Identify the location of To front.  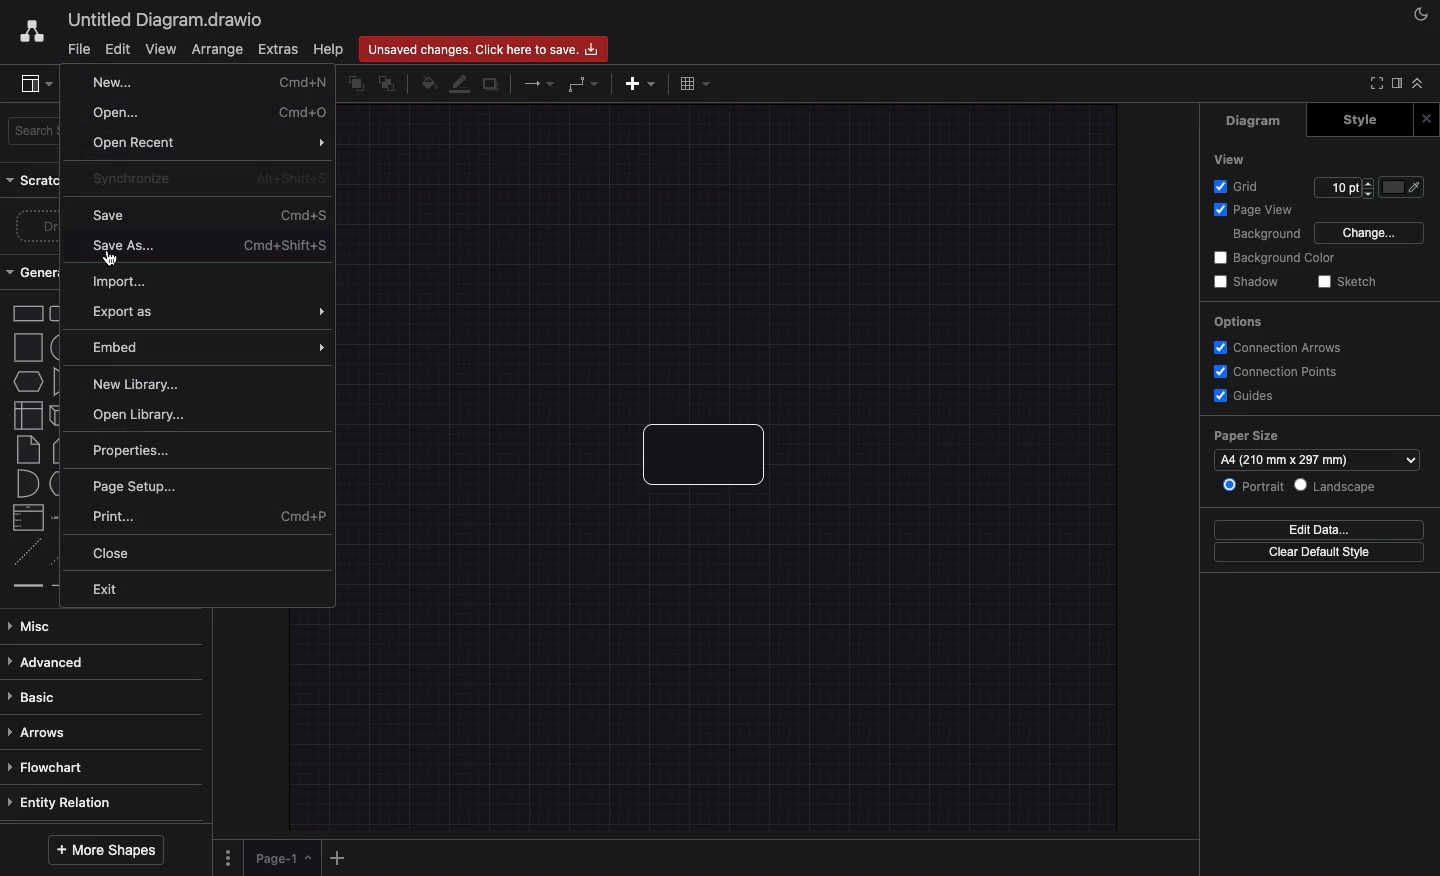
(354, 87).